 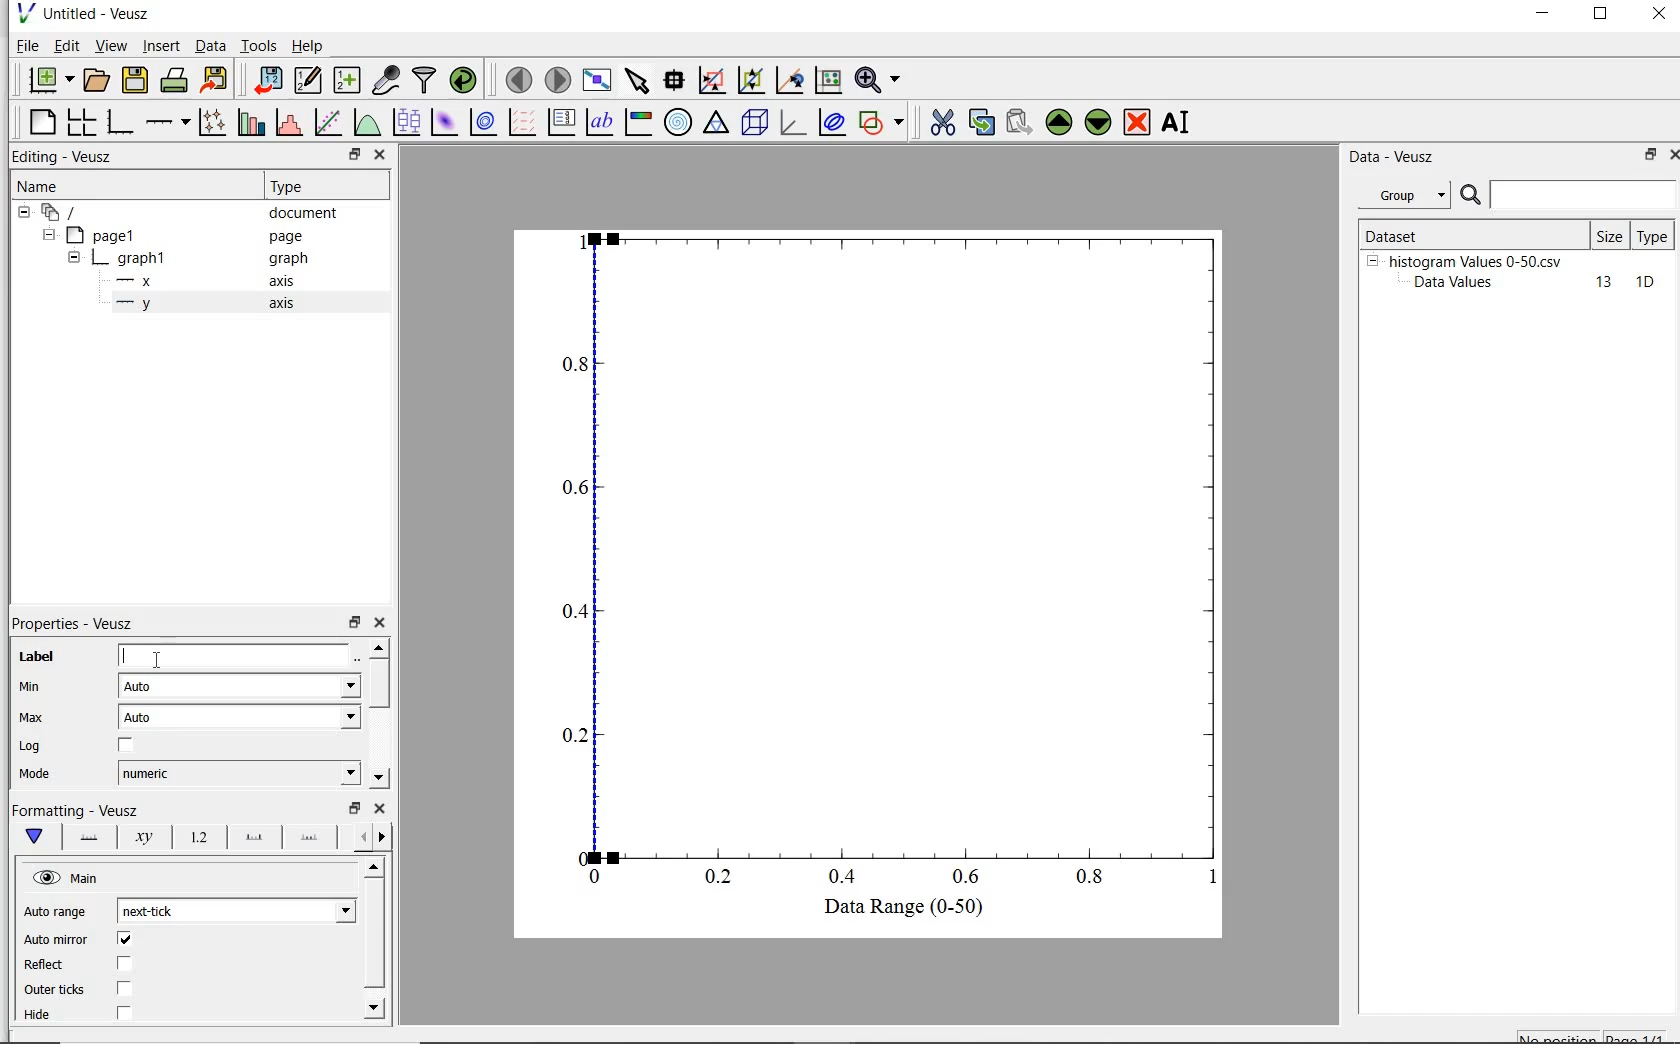 What do you see at coordinates (360, 837) in the screenshot?
I see `previous options` at bounding box center [360, 837].